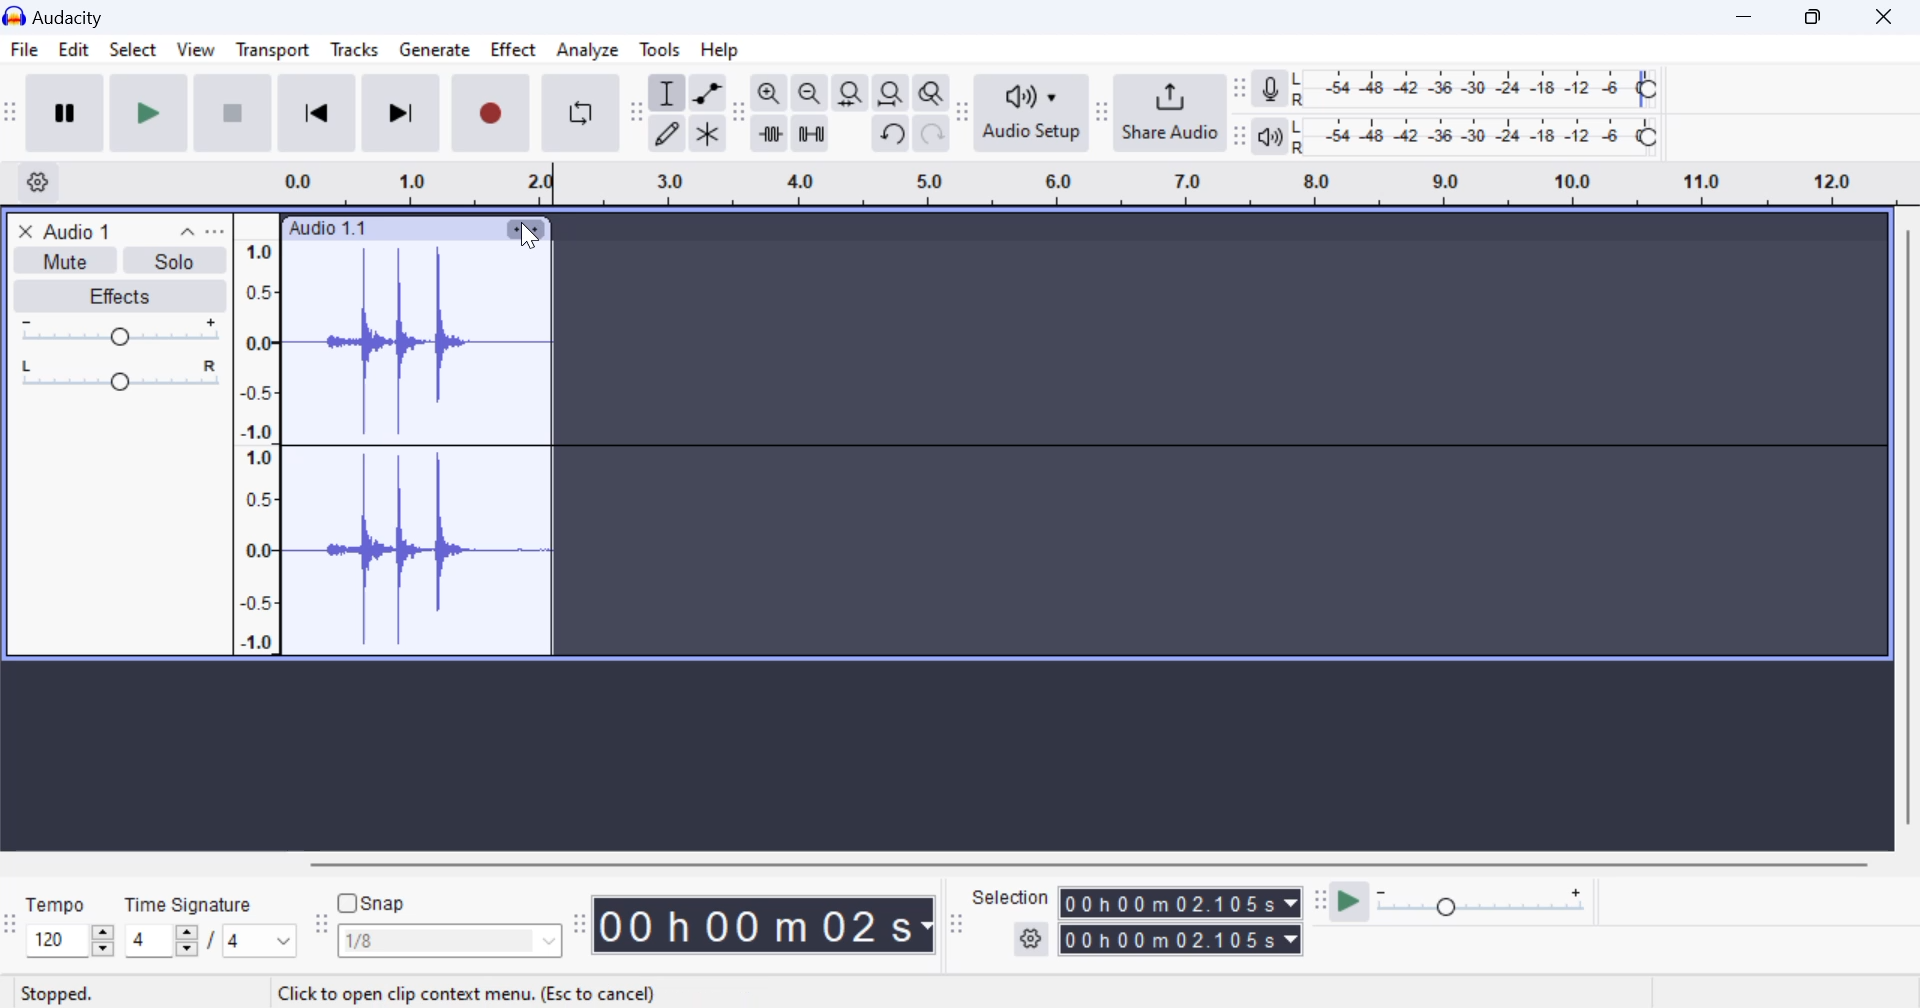 Image resolution: width=1920 pixels, height=1008 pixels. Describe the element at coordinates (534, 237) in the screenshot. I see `cursor` at that location.